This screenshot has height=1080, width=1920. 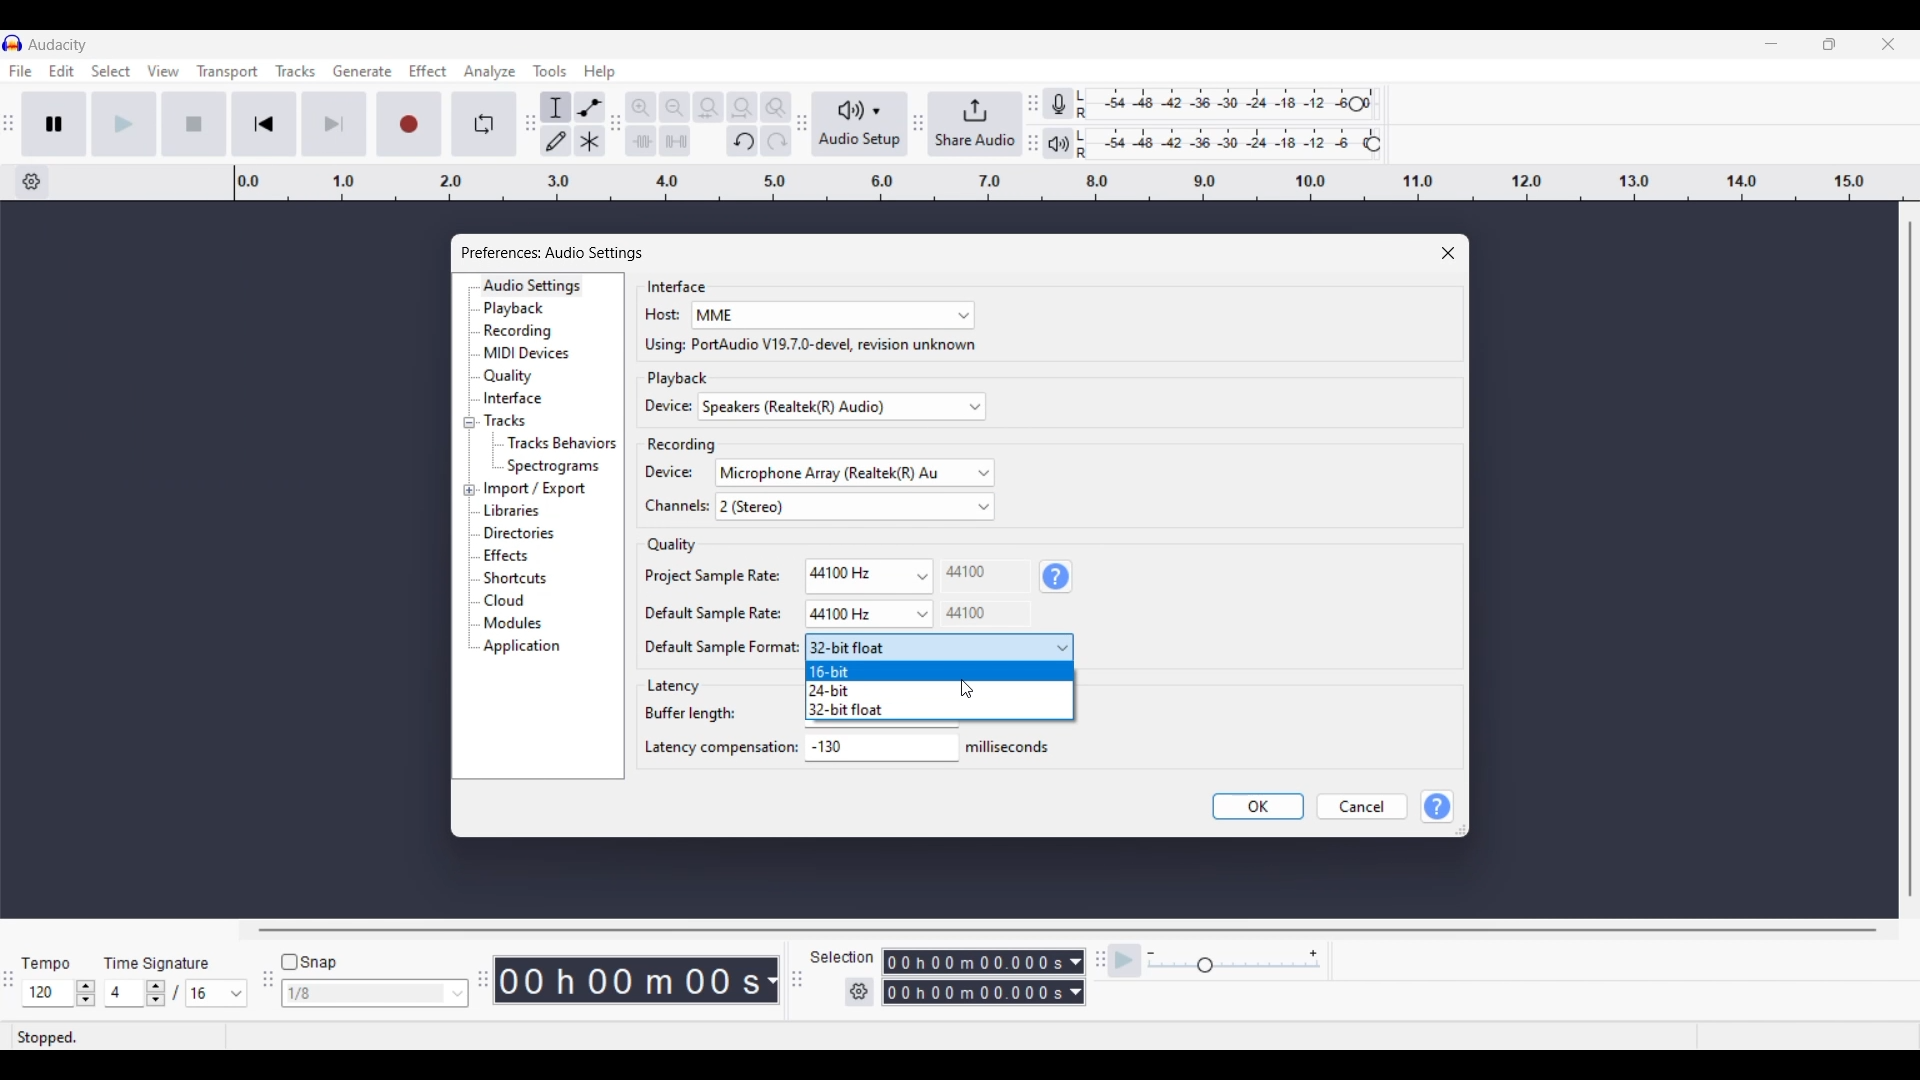 What do you see at coordinates (459, 994) in the screenshot?
I see `Snap options to choose from` at bounding box center [459, 994].